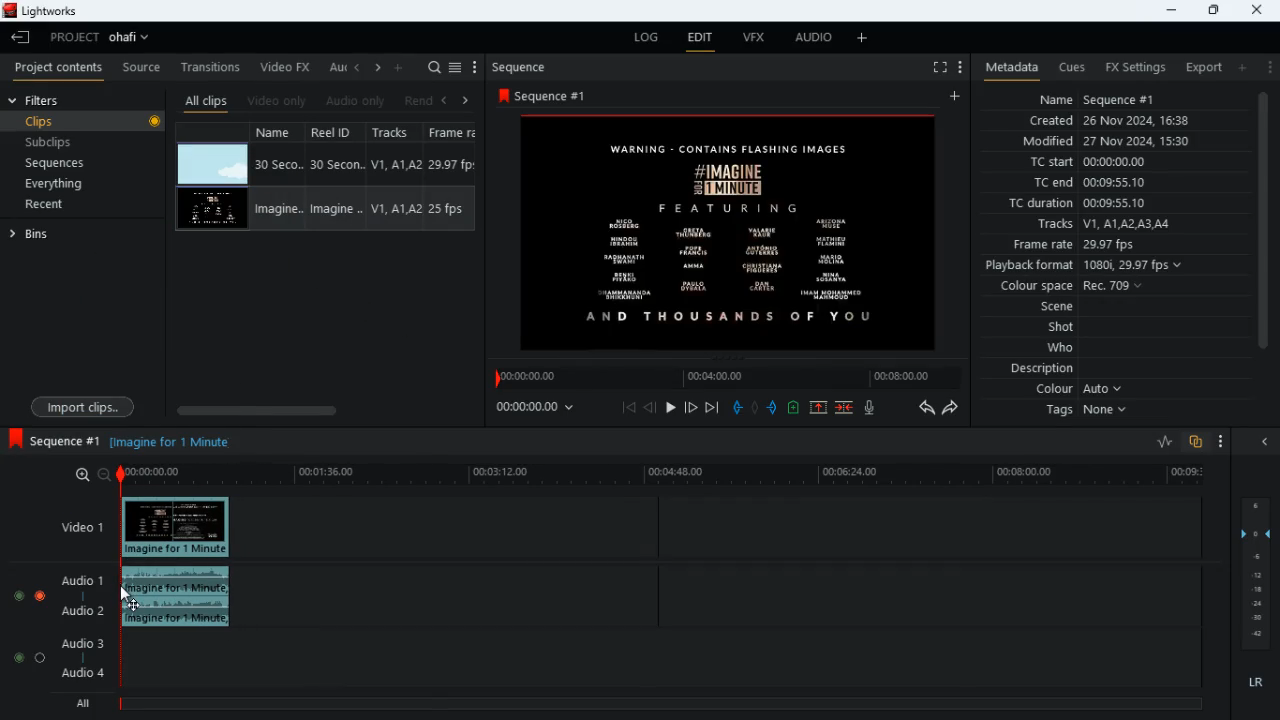 The image size is (1280, 720). What do you see at coordinates (1091, 411) in the screenshot?
I see `tags` at bounding box center [1091, 411].